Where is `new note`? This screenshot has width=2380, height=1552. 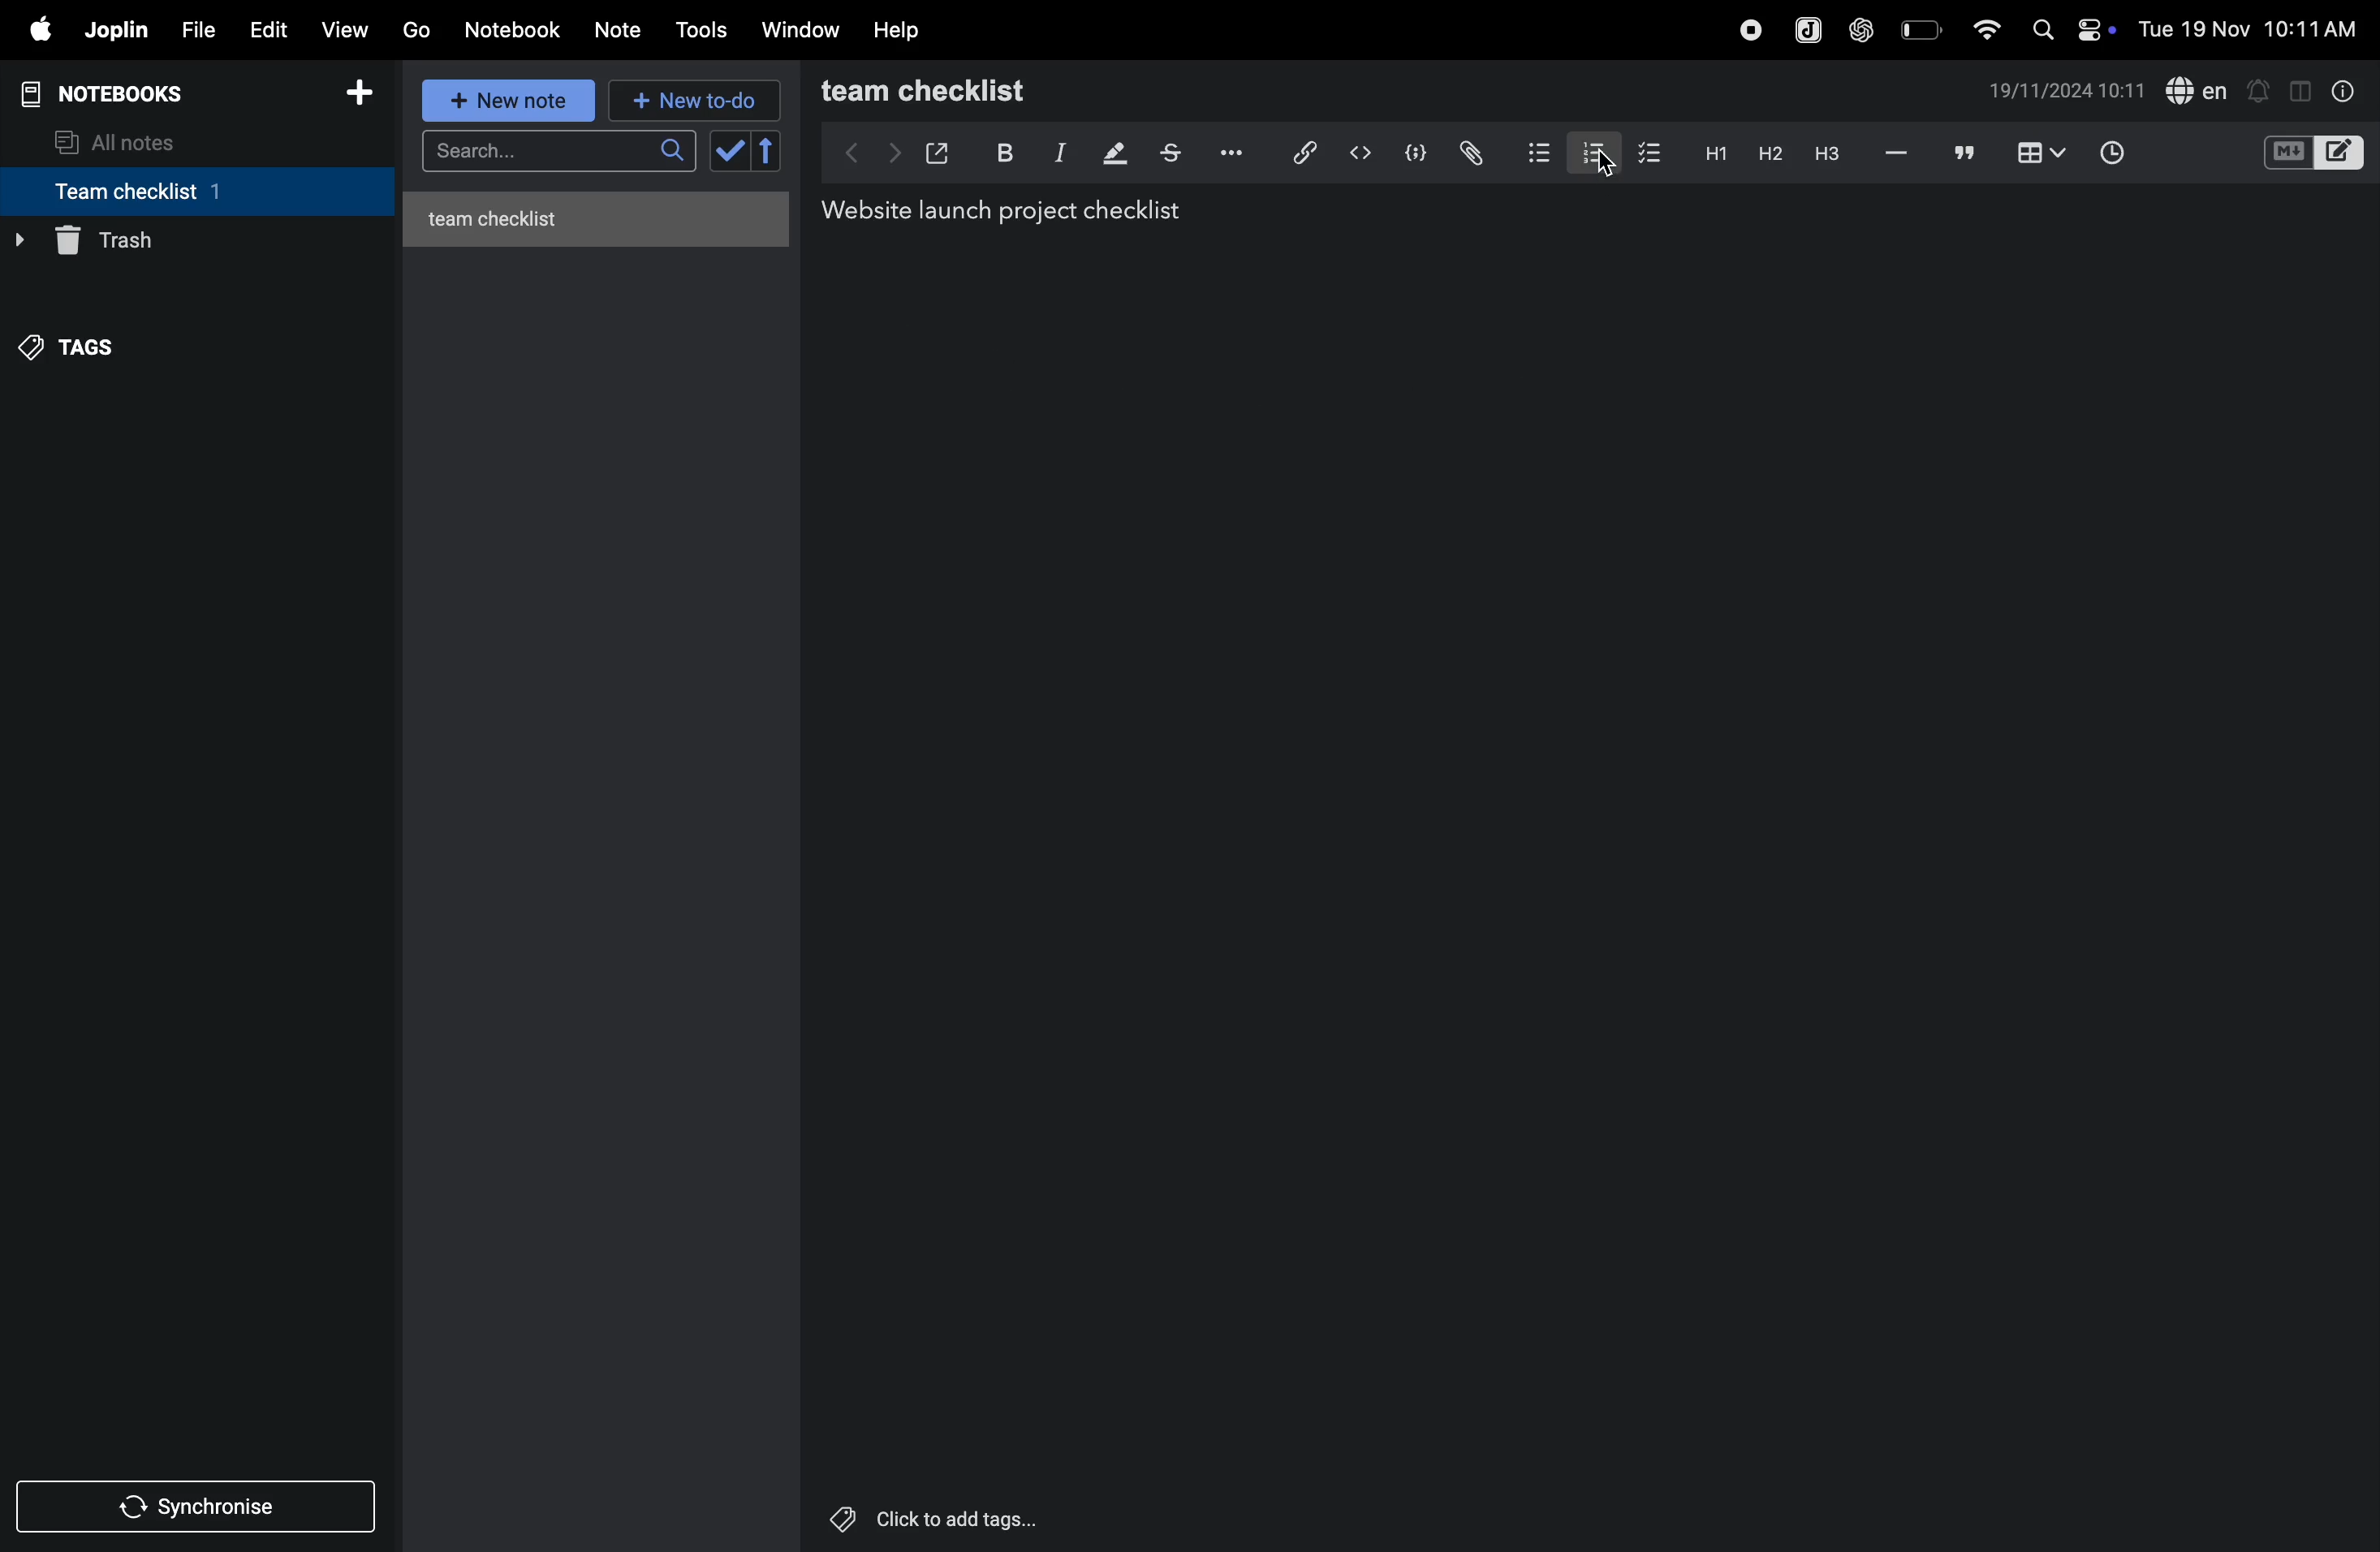 new note is located at coordinates (511, 102).